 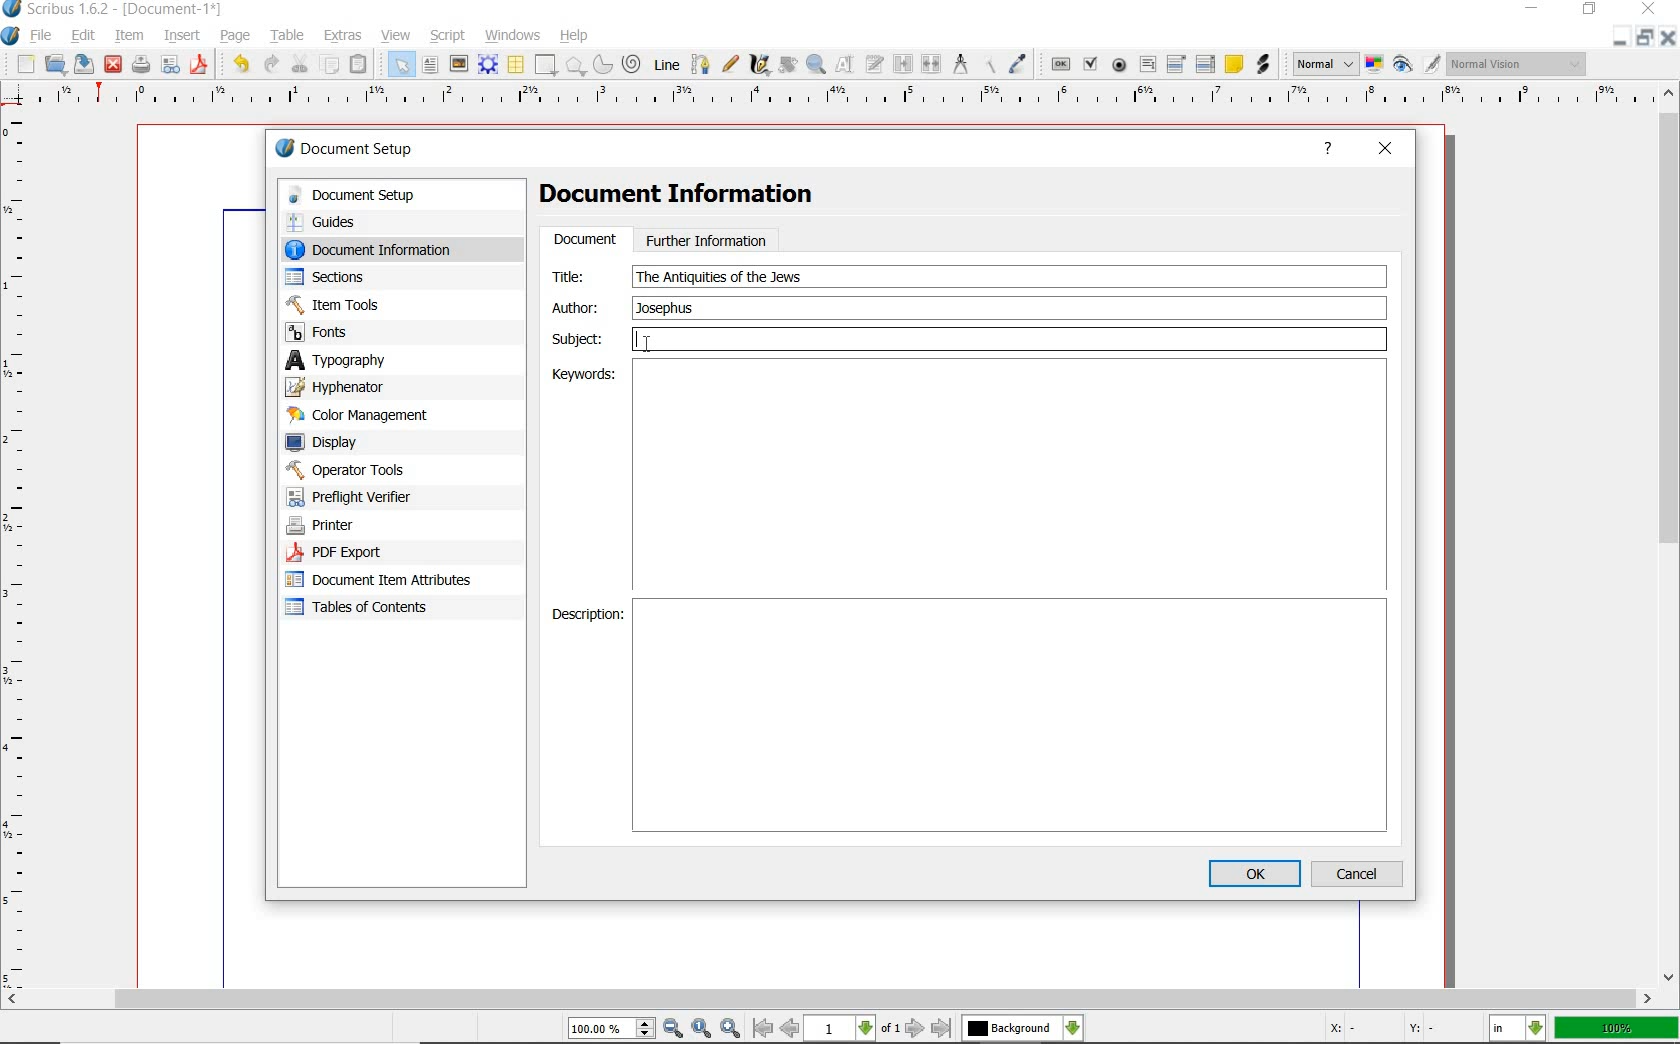 I want to click on Bezier curve, so click(x=700, y=64).